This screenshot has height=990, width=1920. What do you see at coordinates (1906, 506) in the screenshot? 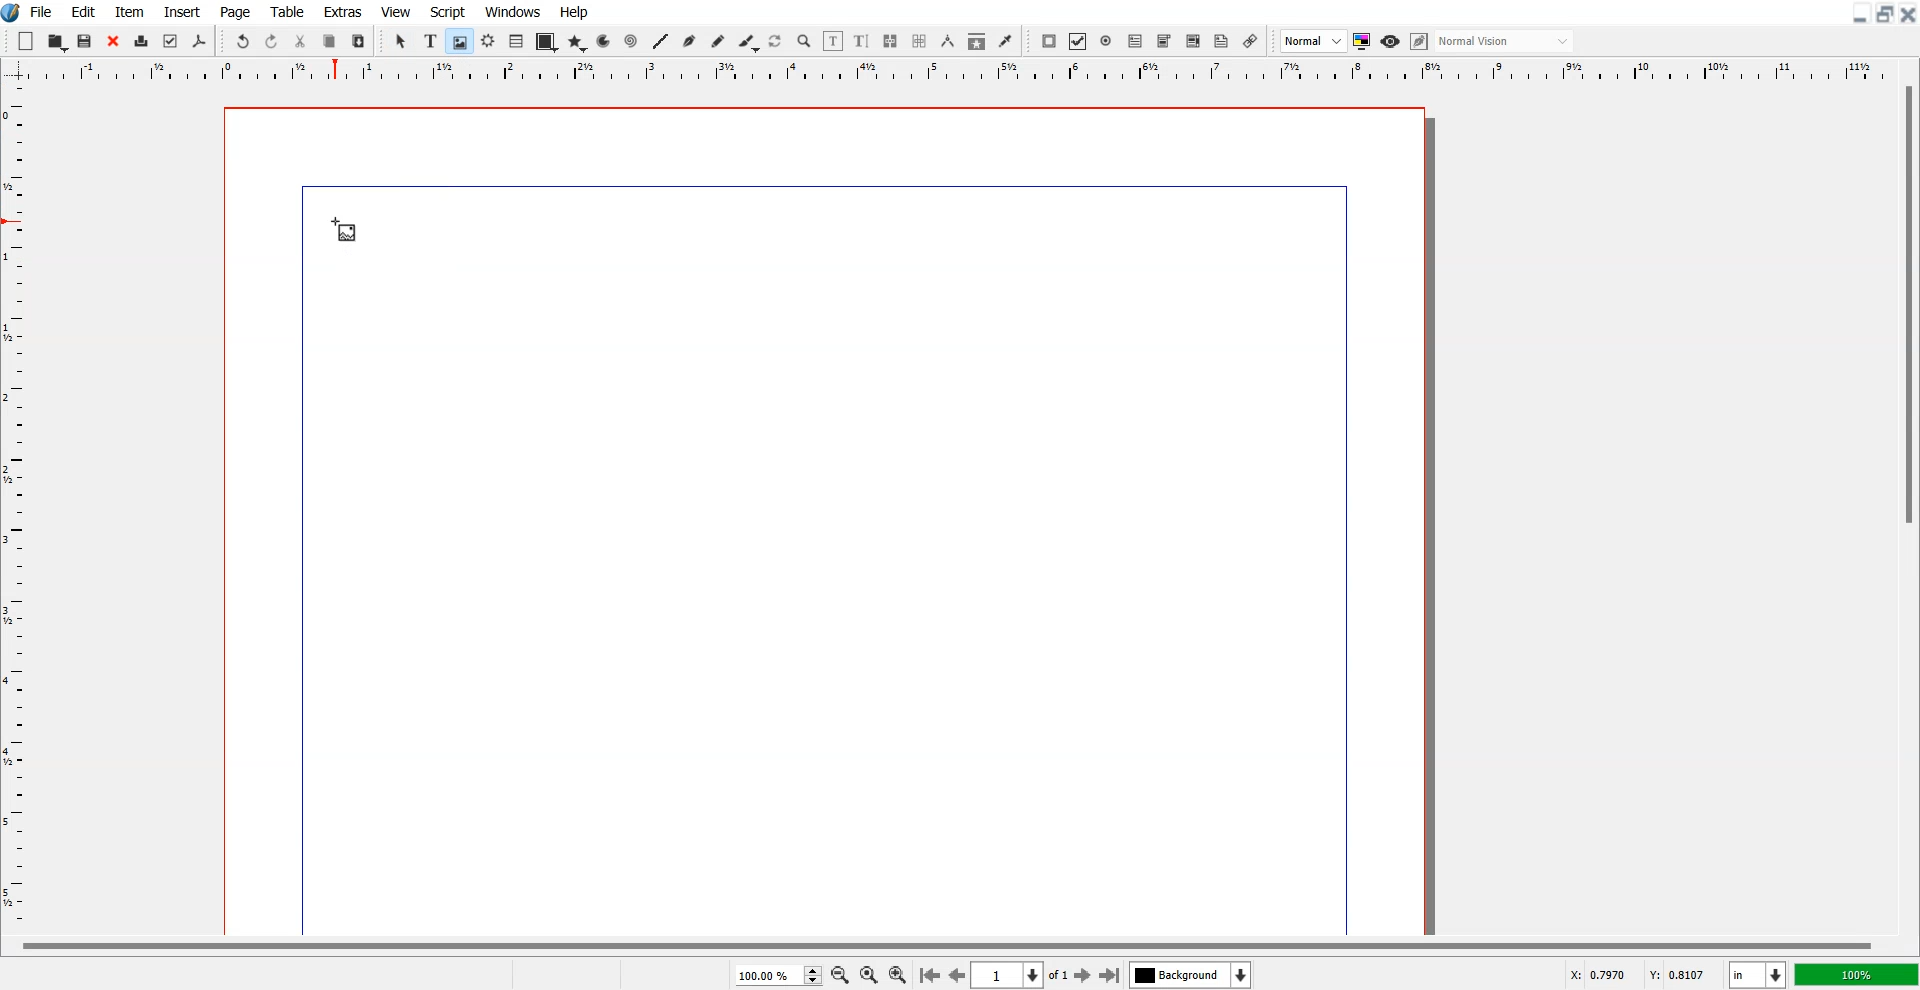
I see `Vertical Scroll Bar` at bounding box center [1906, 506].